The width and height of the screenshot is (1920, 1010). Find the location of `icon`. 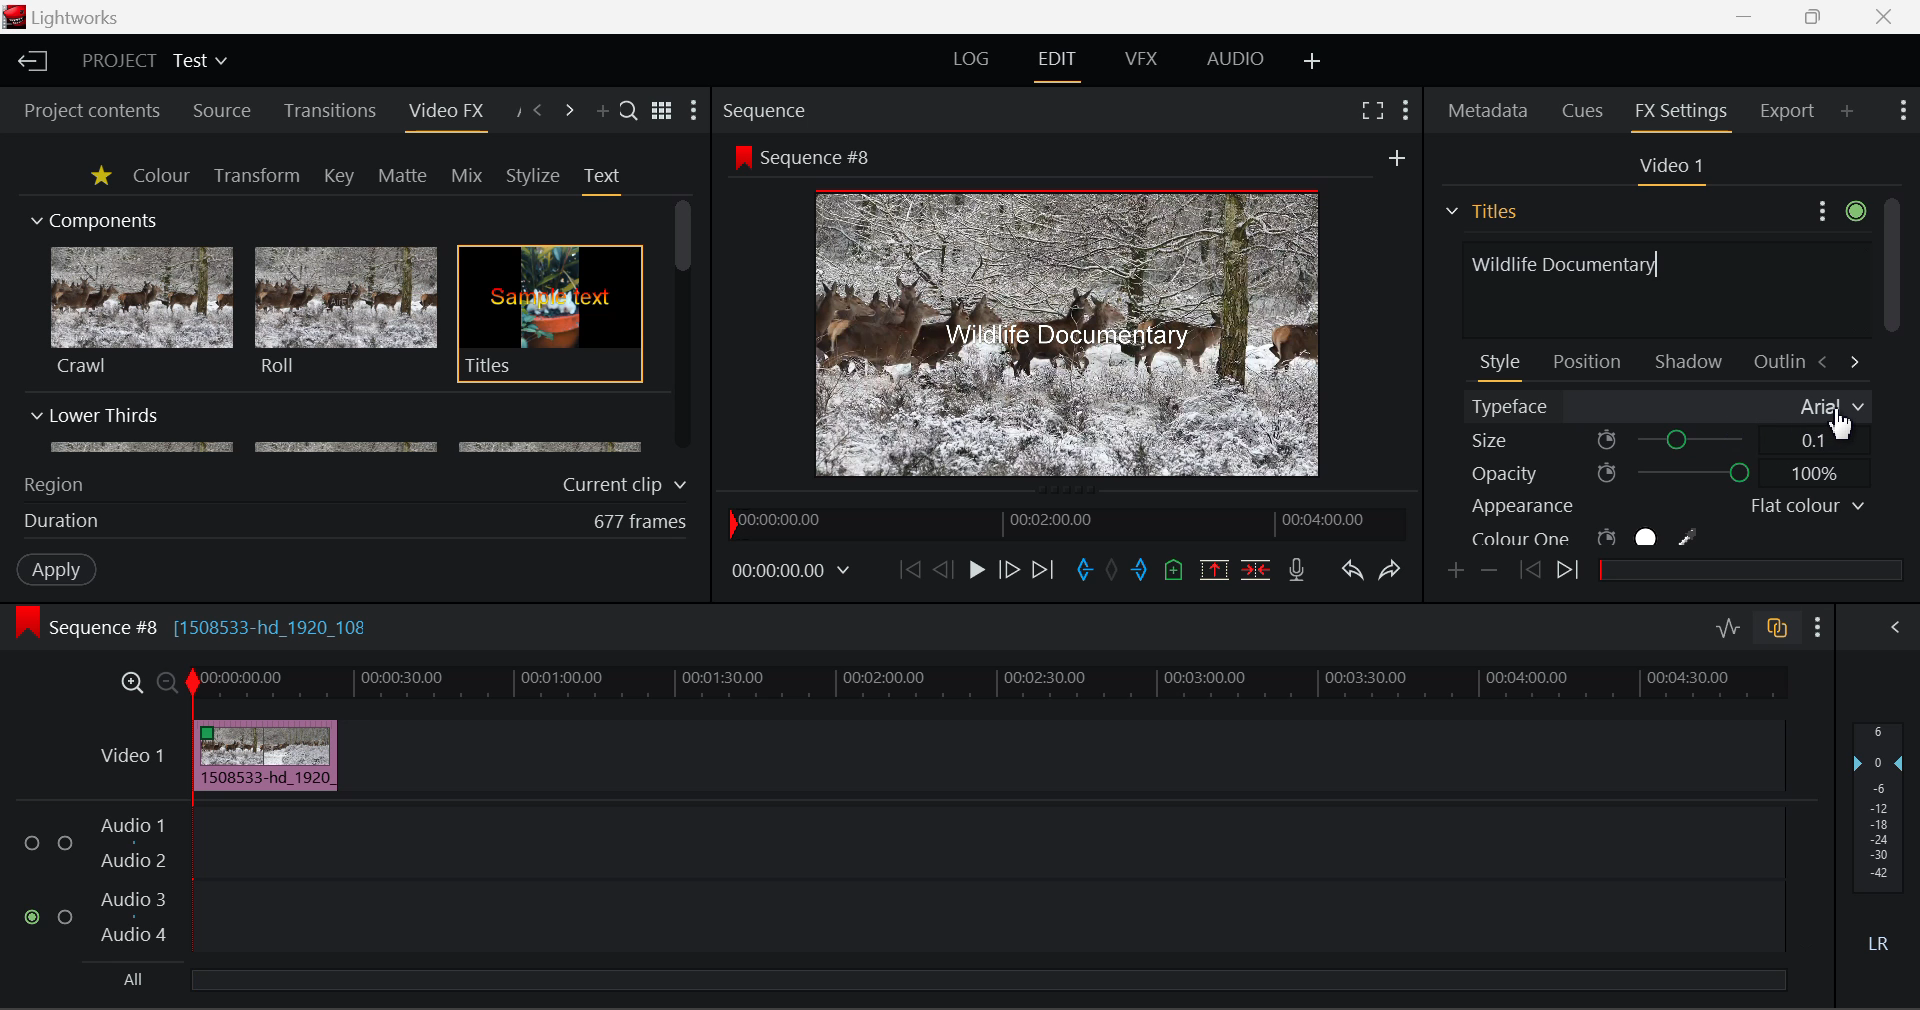

icon is located at coordinates (26, 623).